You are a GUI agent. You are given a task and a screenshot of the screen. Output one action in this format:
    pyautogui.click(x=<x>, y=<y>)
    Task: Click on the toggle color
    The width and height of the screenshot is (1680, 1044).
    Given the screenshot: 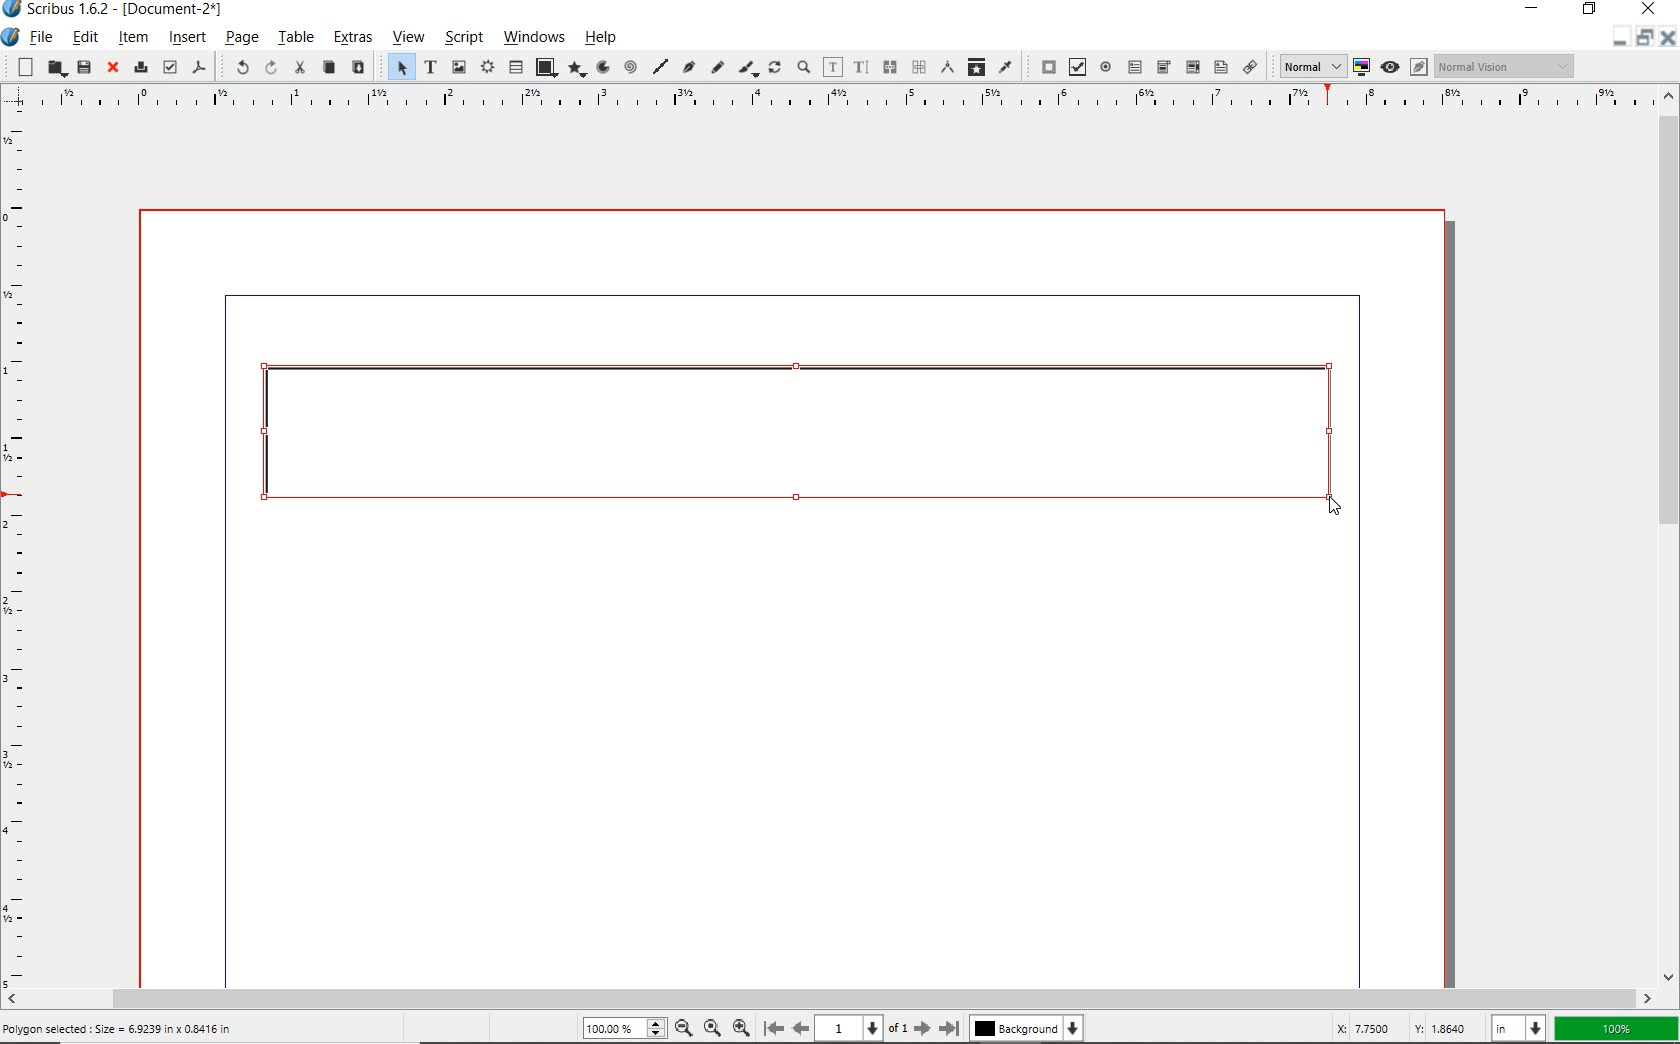 What is the action you would take?
    pyautogui.click(x=1359, y=68)
    